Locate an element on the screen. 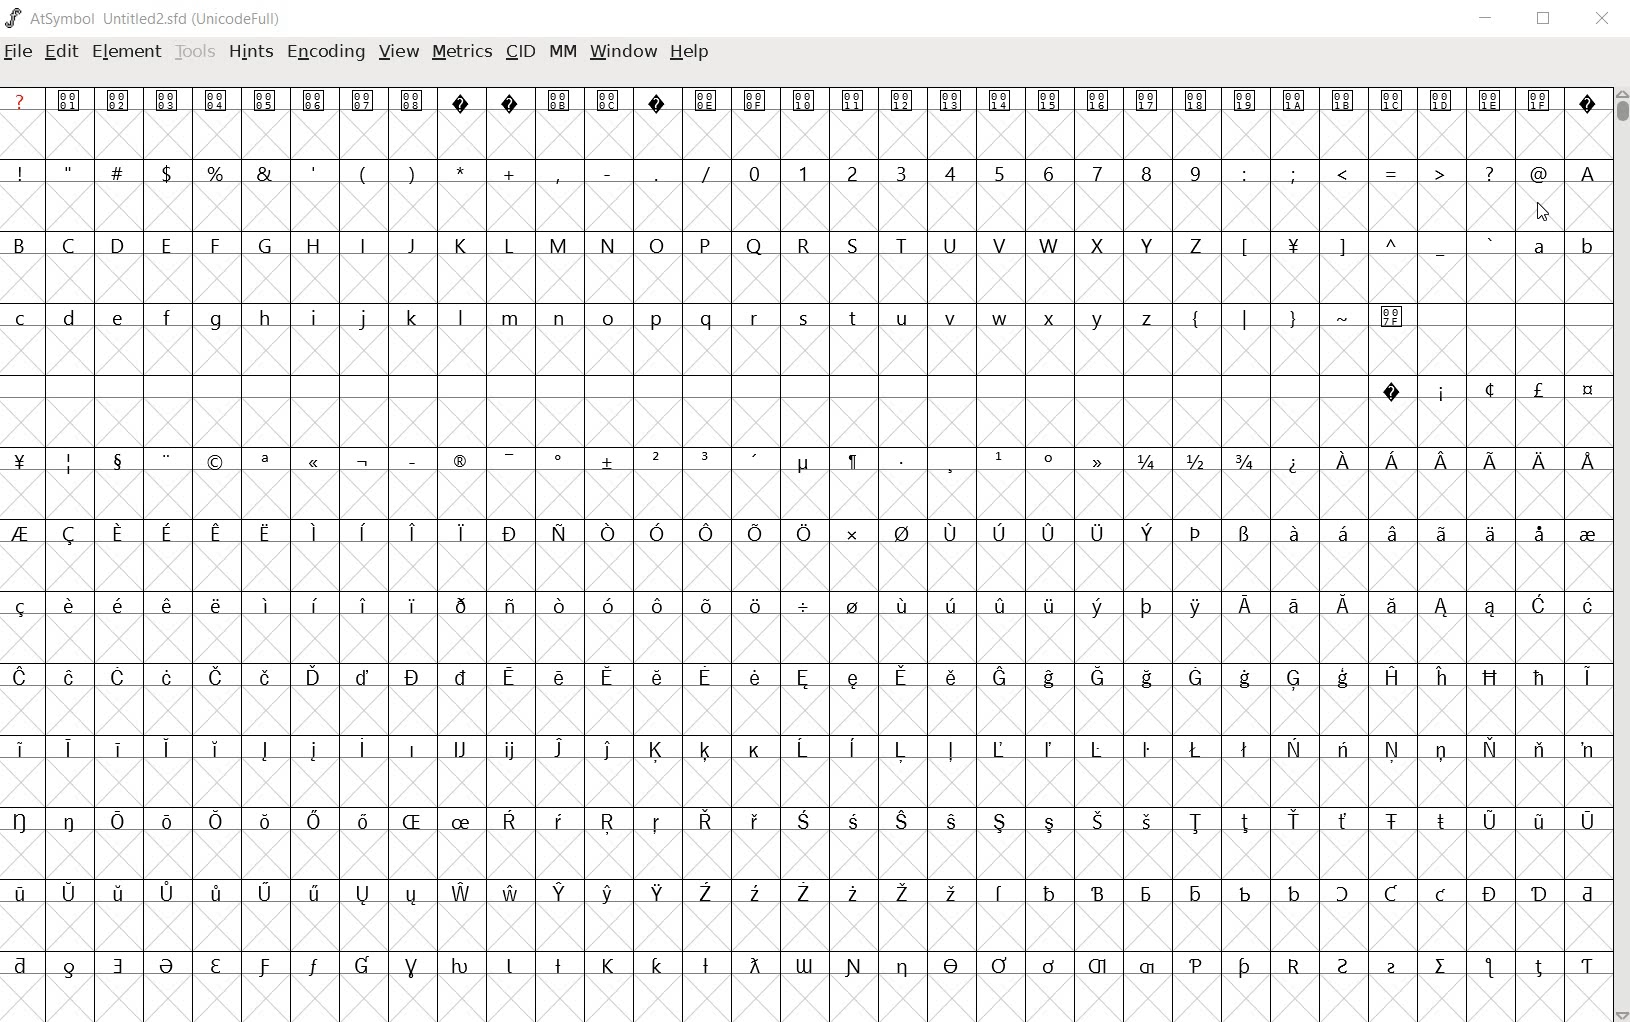 The width and height of the screenshot is (1630, 1022). ELEMENT is located at coordinates (127, 53).